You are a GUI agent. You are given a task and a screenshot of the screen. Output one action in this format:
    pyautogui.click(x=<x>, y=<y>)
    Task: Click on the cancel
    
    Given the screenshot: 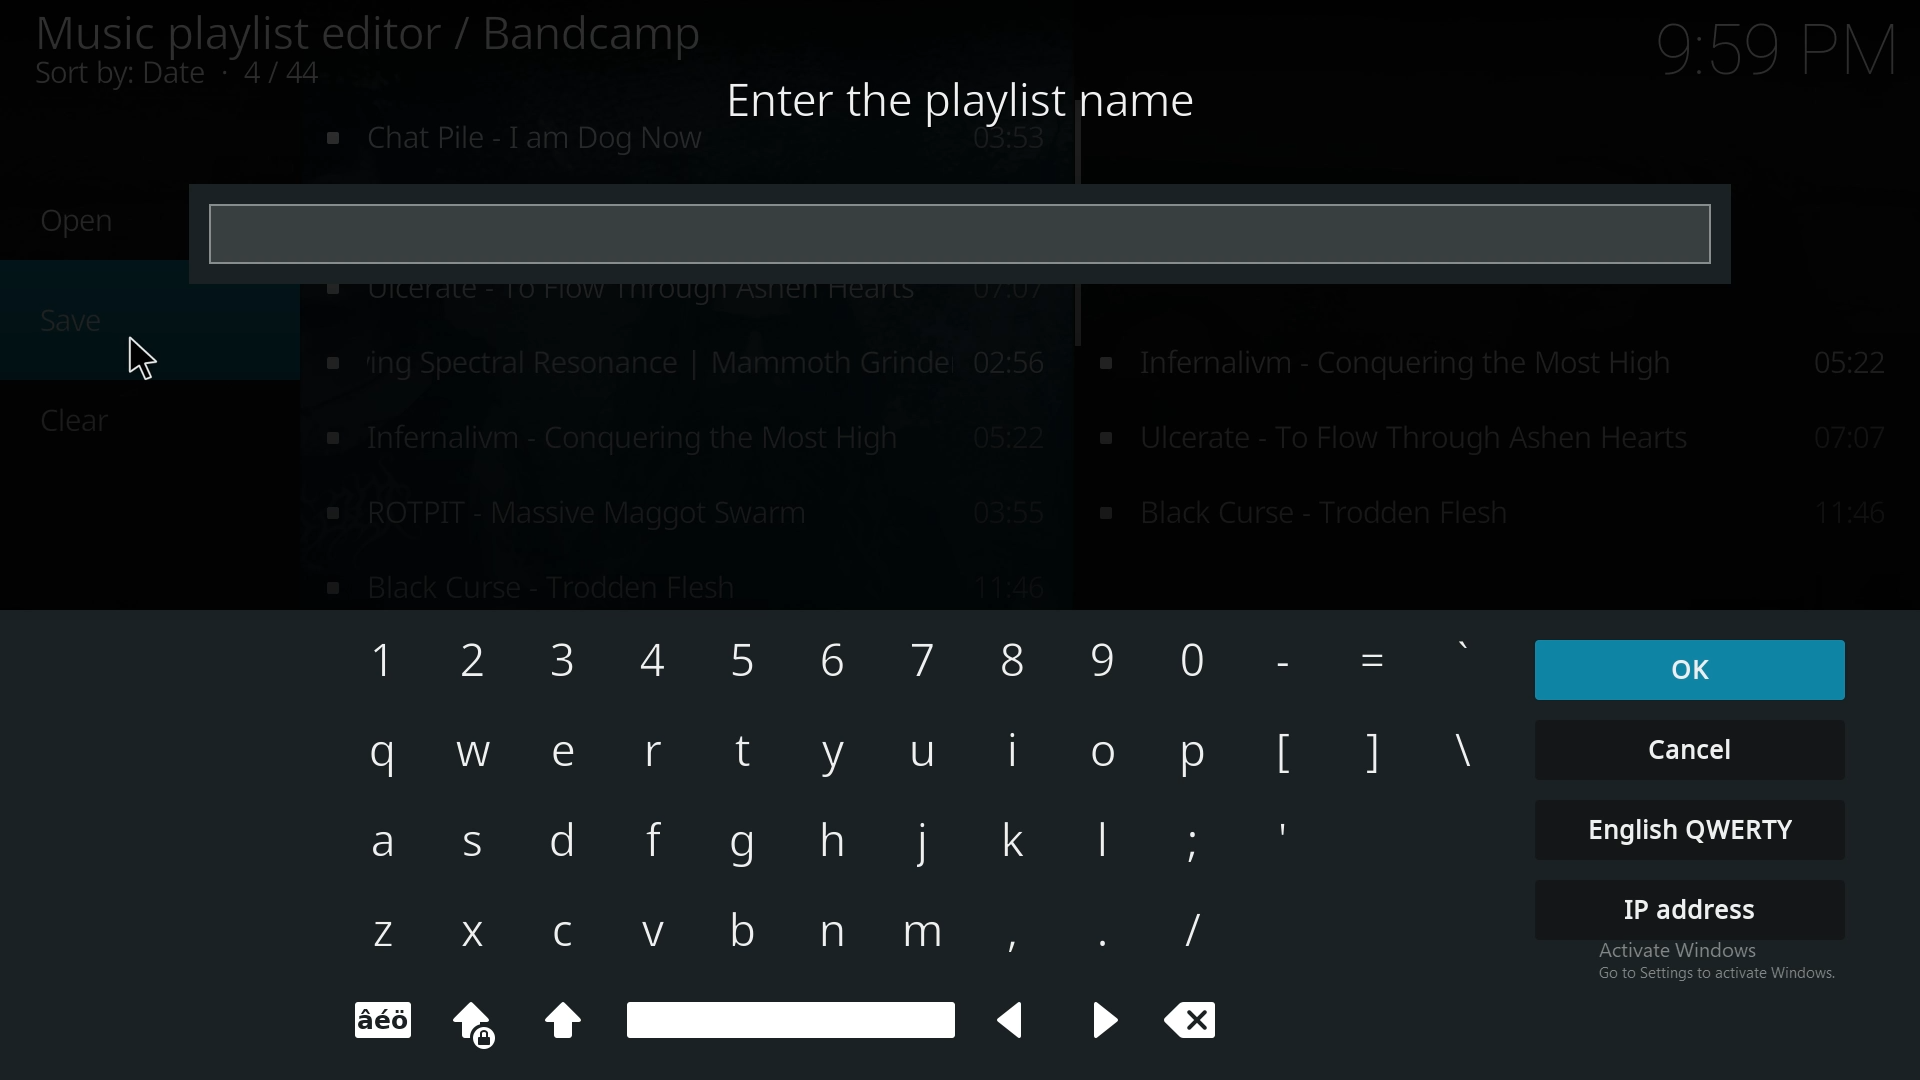 What is the action you would take?
    pyautogui.click(x=1690, y=748)
    